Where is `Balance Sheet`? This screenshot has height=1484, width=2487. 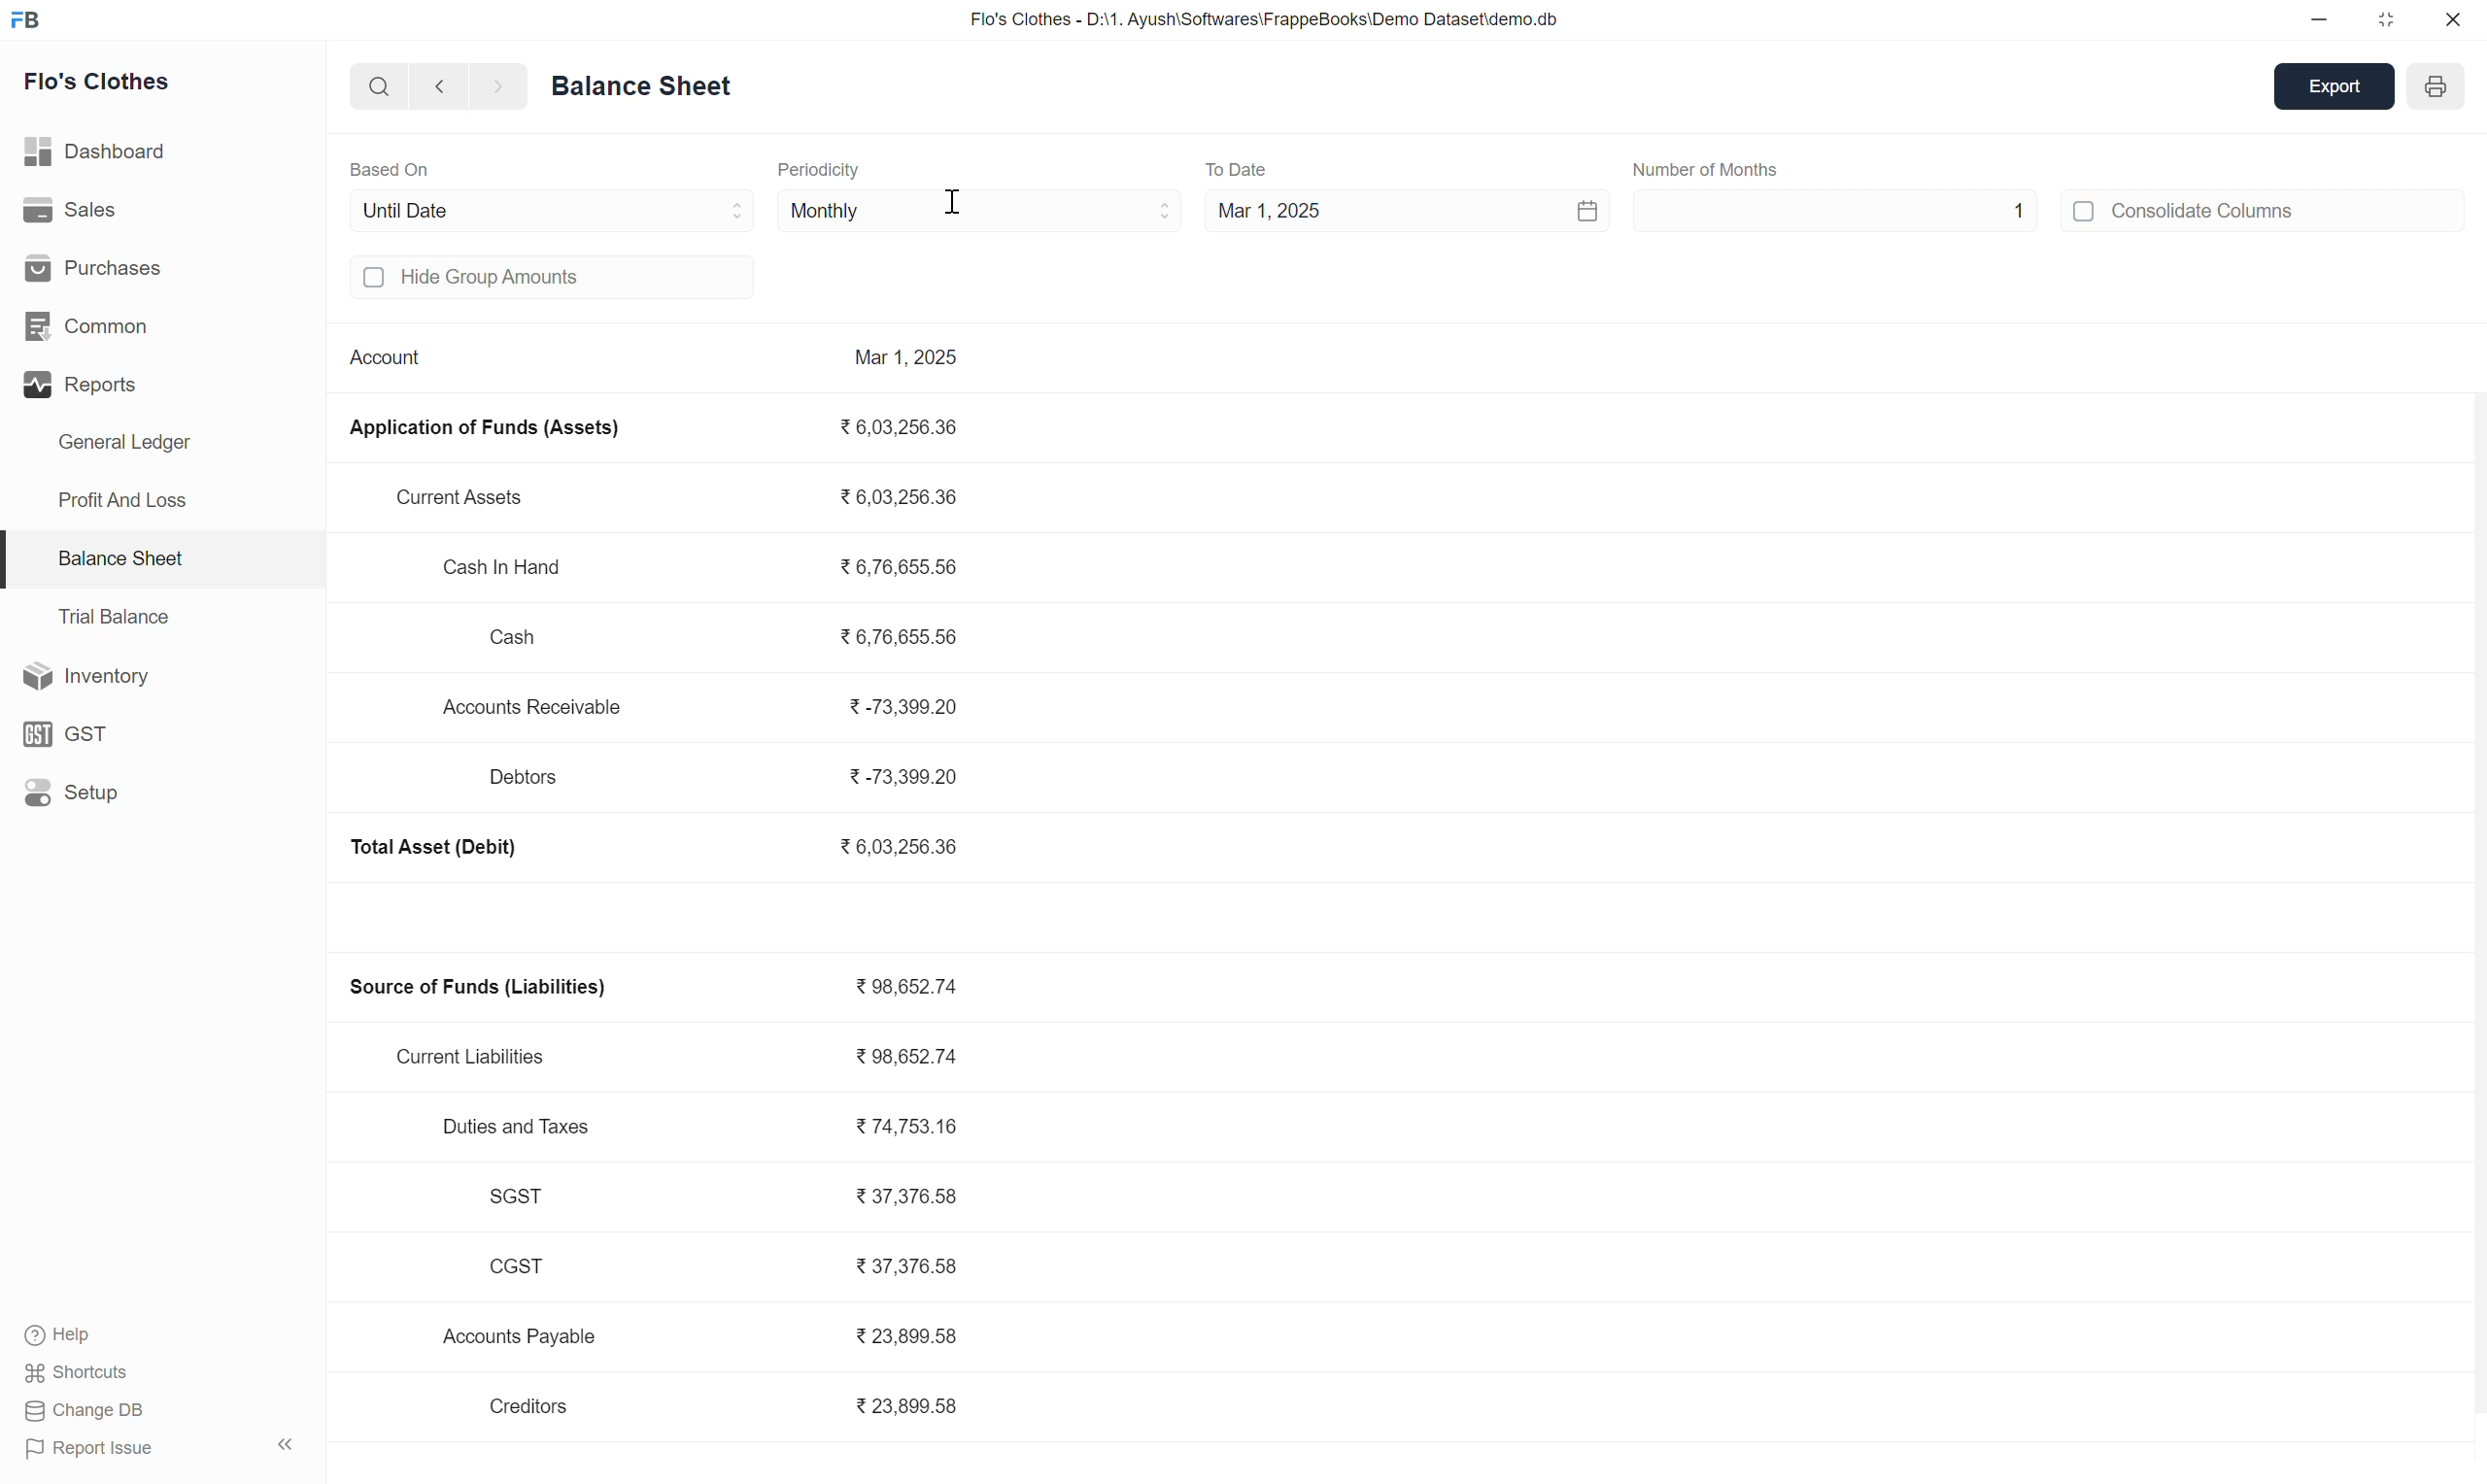
Balance Sheet is located at coordinates (130, 561).